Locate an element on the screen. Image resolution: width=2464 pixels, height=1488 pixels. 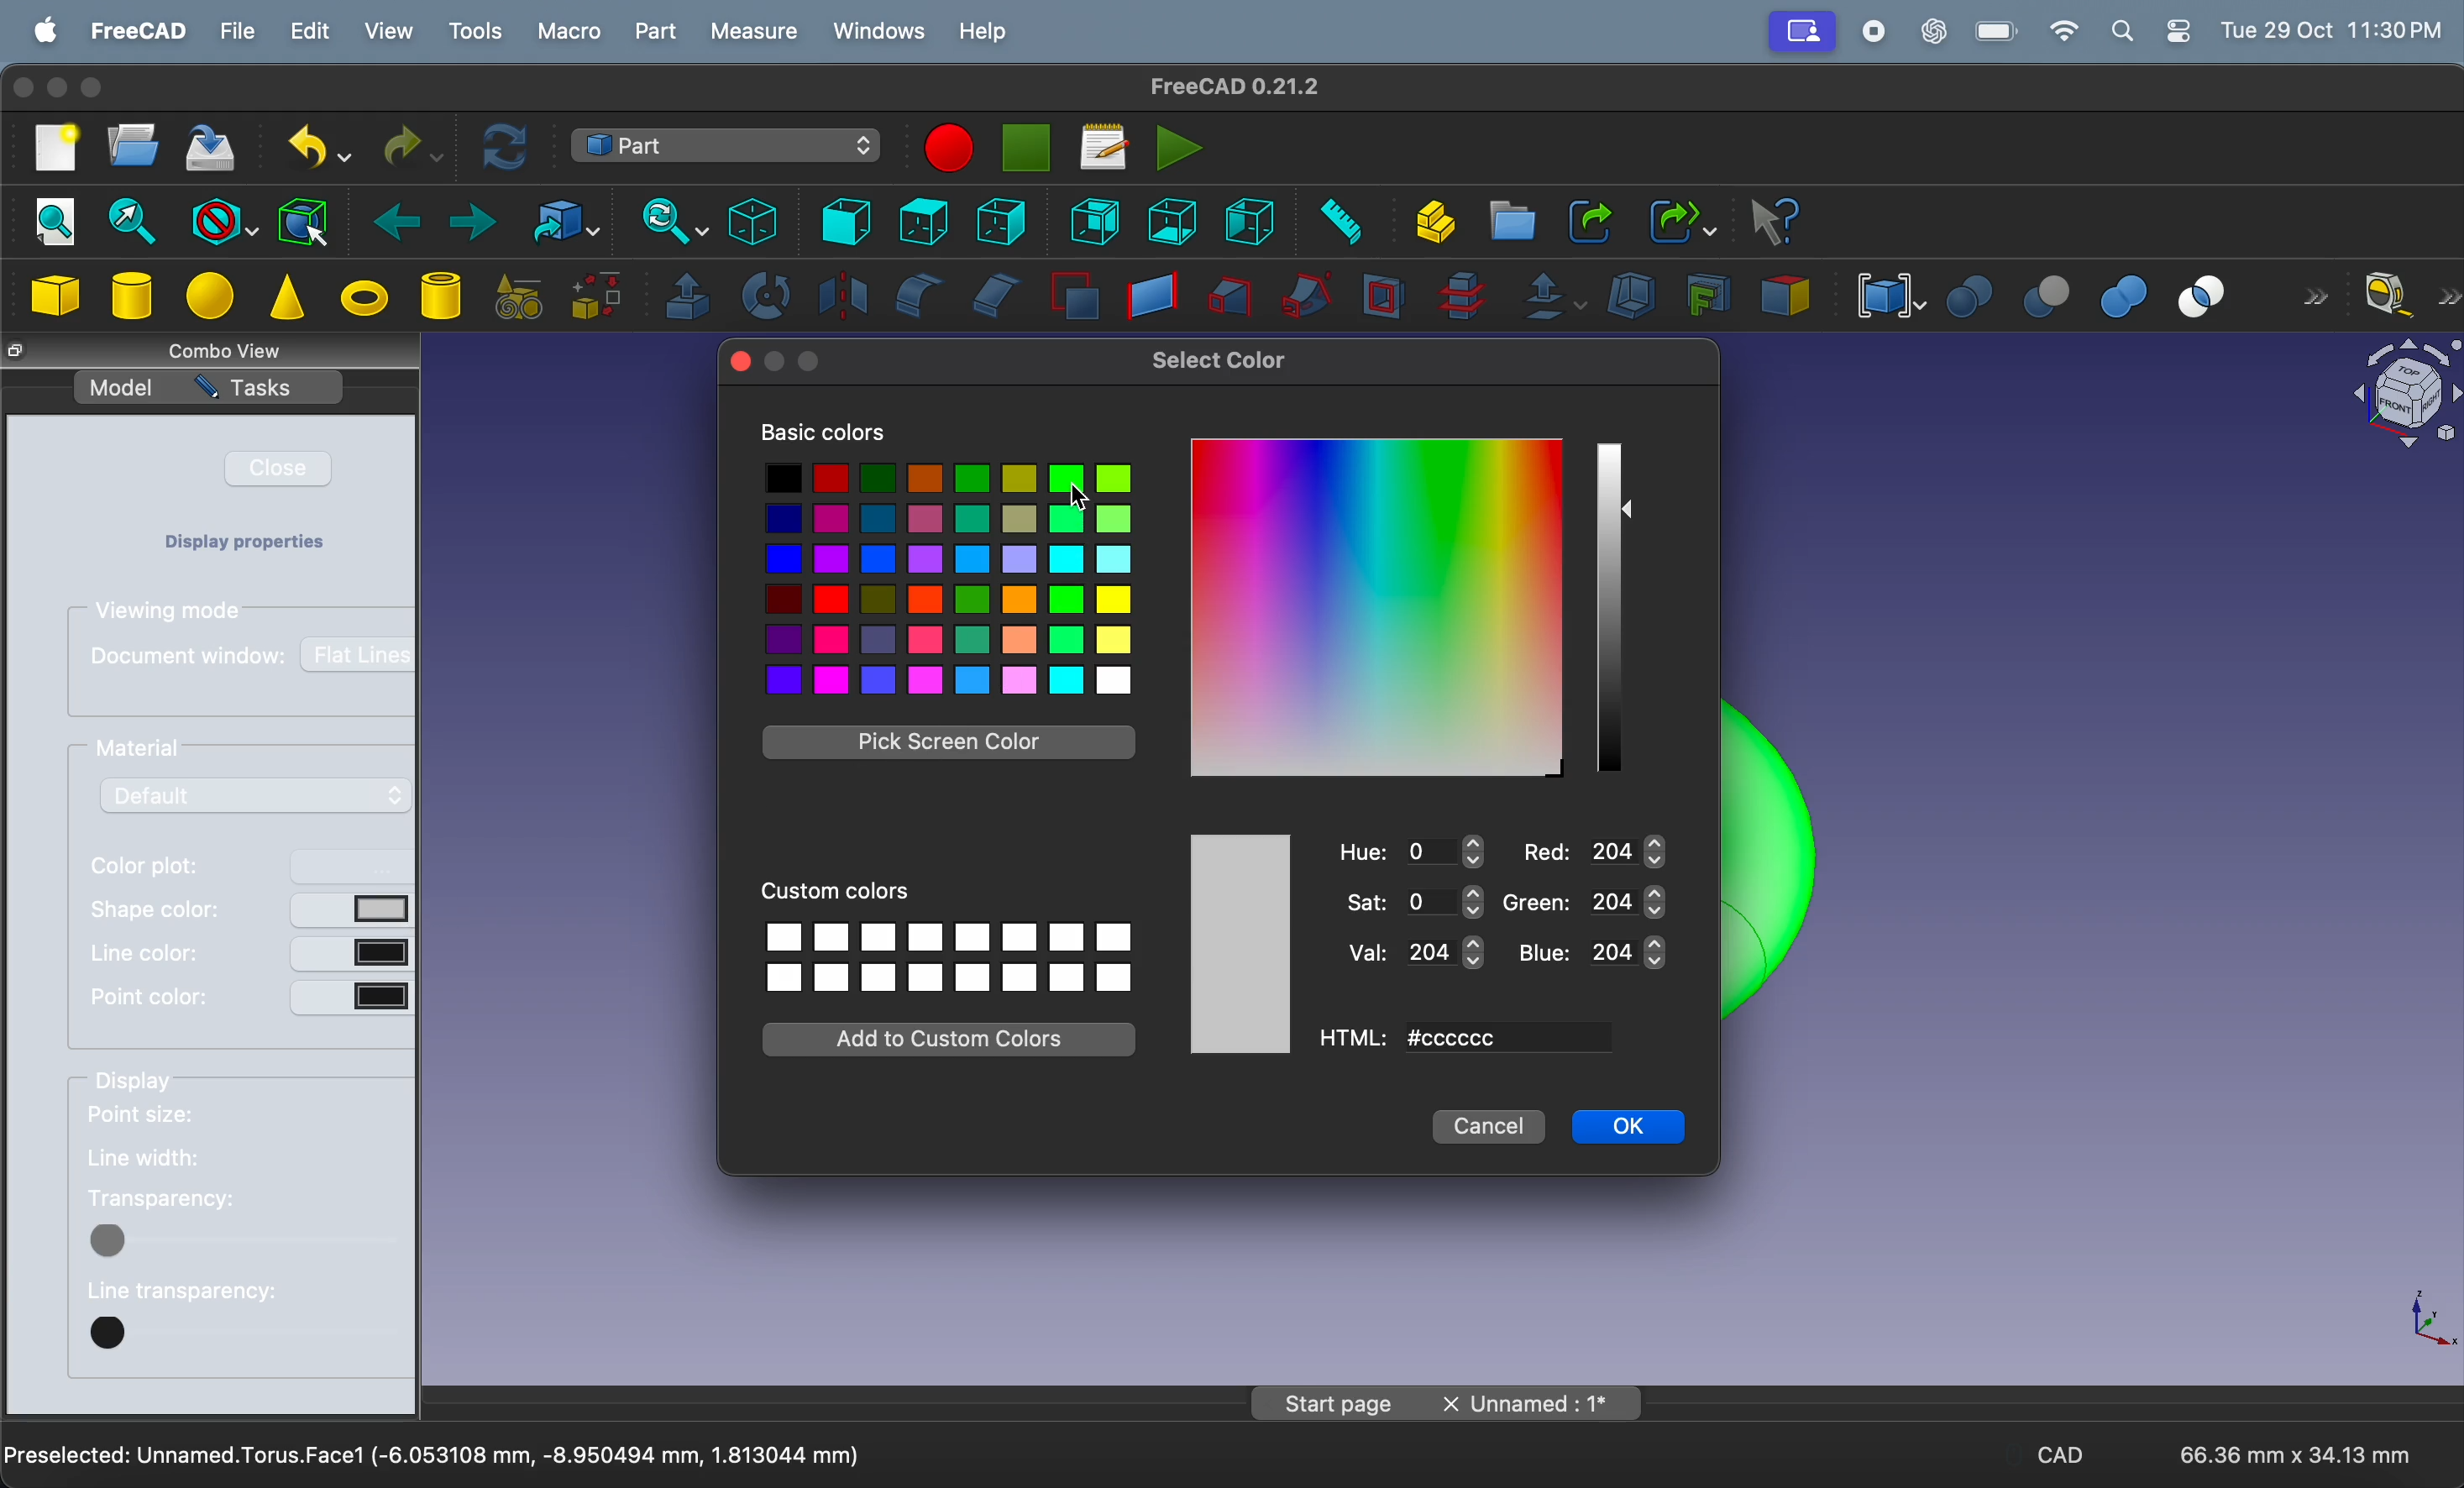
html is located at coordinates (1354, 1038).